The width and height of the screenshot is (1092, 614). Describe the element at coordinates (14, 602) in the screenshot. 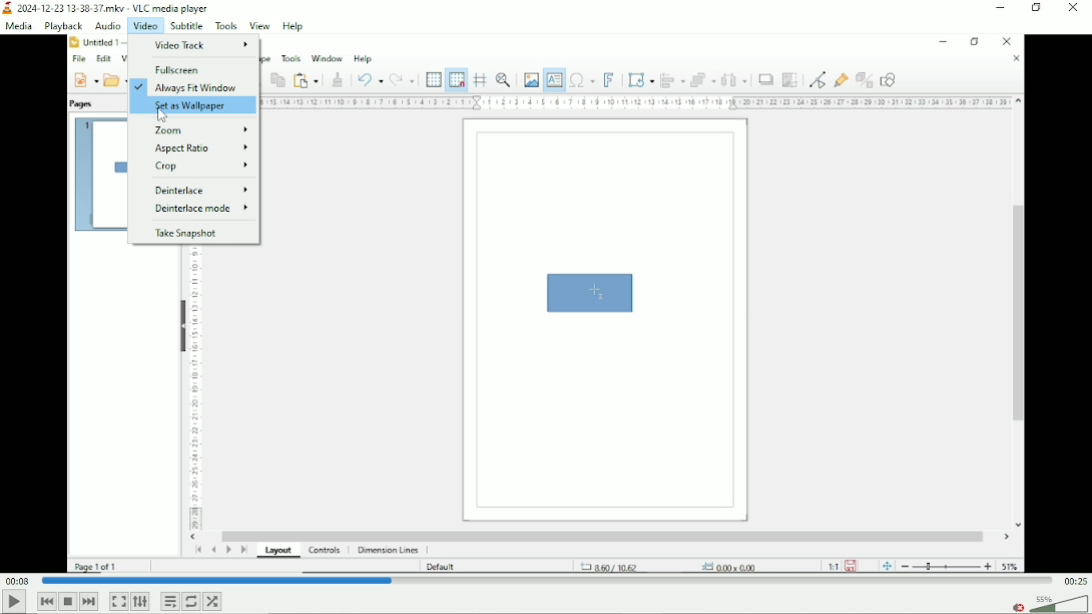

I see `Play` at that location.